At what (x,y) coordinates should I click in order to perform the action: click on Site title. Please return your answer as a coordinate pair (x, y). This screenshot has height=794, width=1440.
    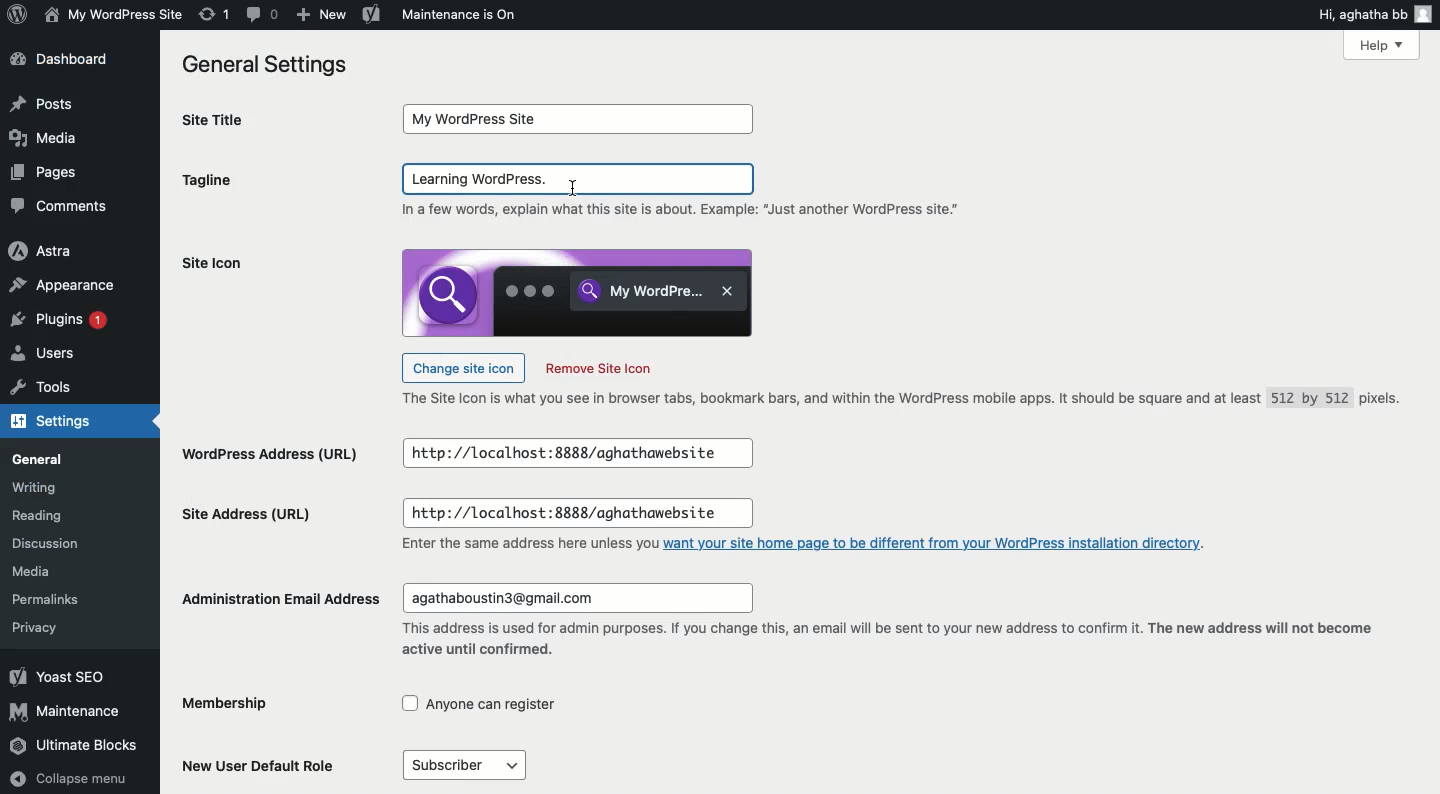
    Looking at the image, I should click on (236, 120).